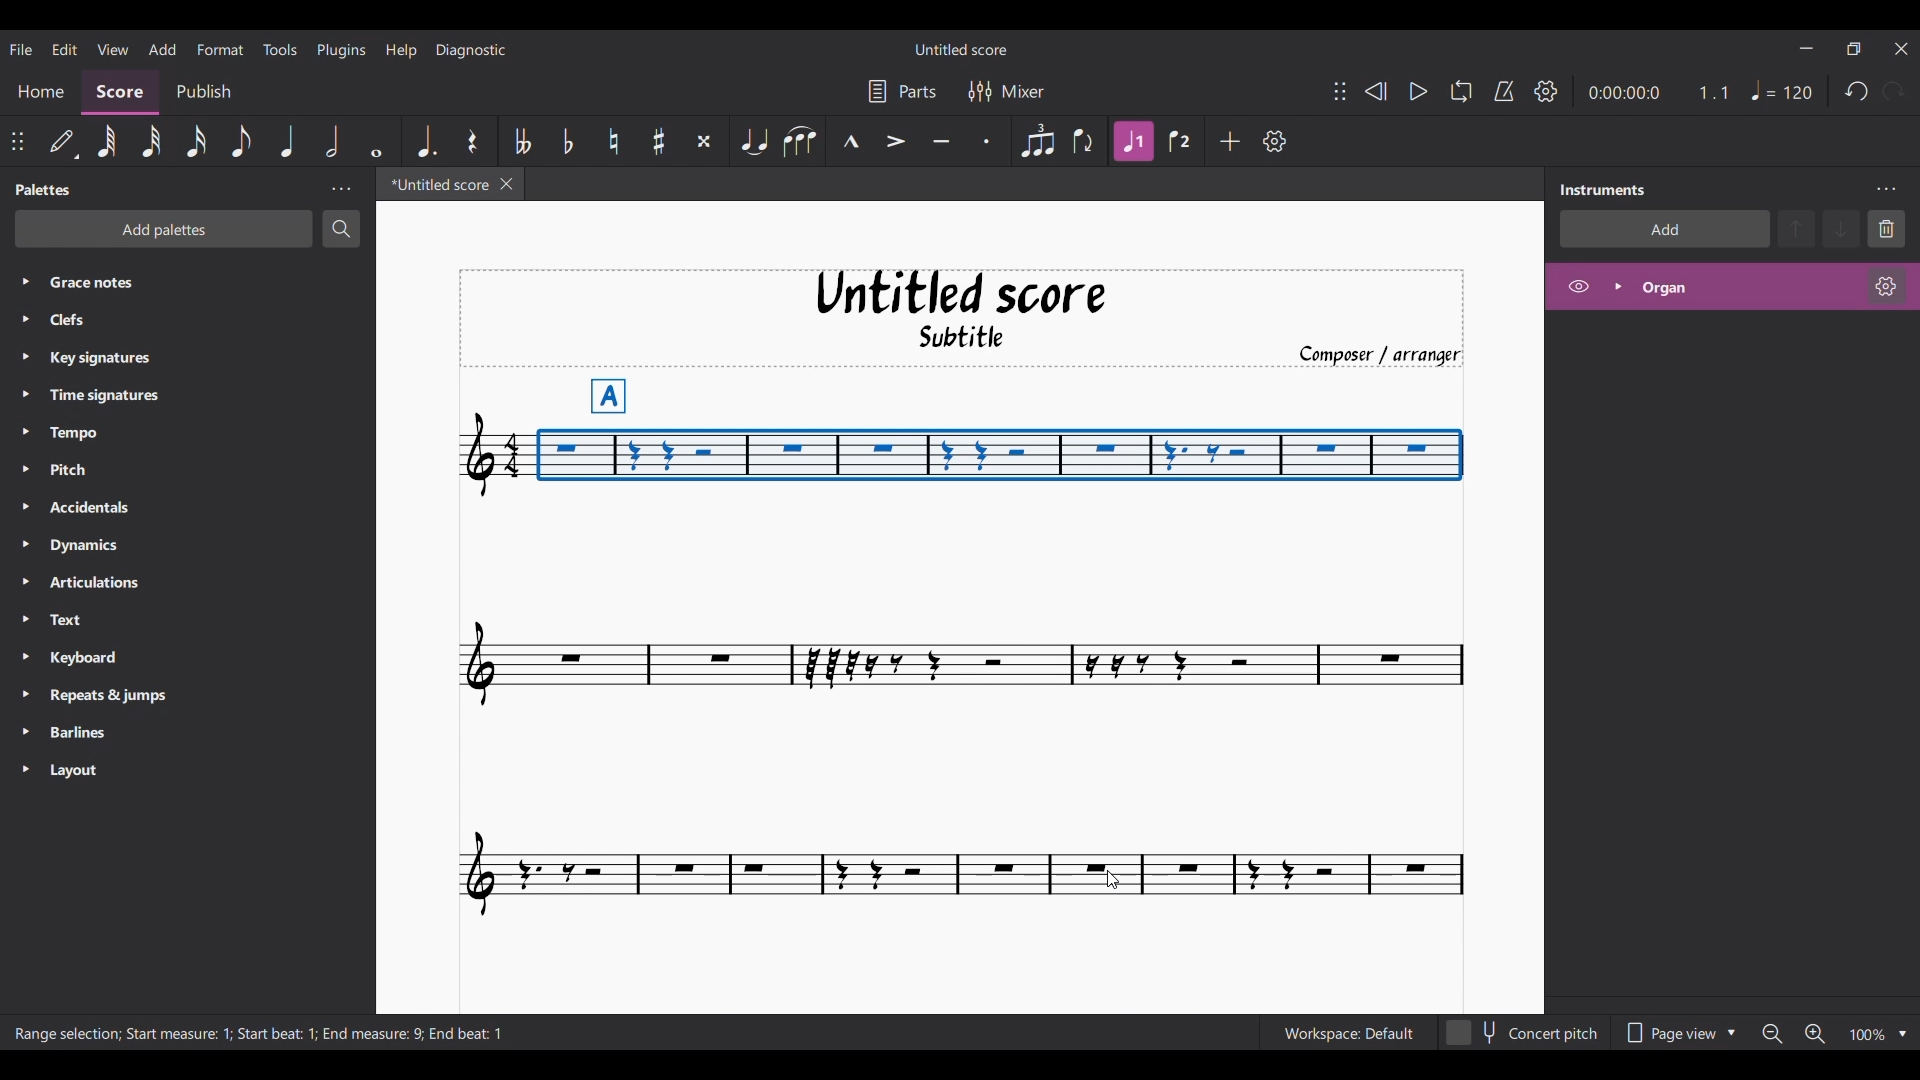 The width and height of the screenshot is (1920, 1080). I want to click on 32nd note, so click(149, 141).